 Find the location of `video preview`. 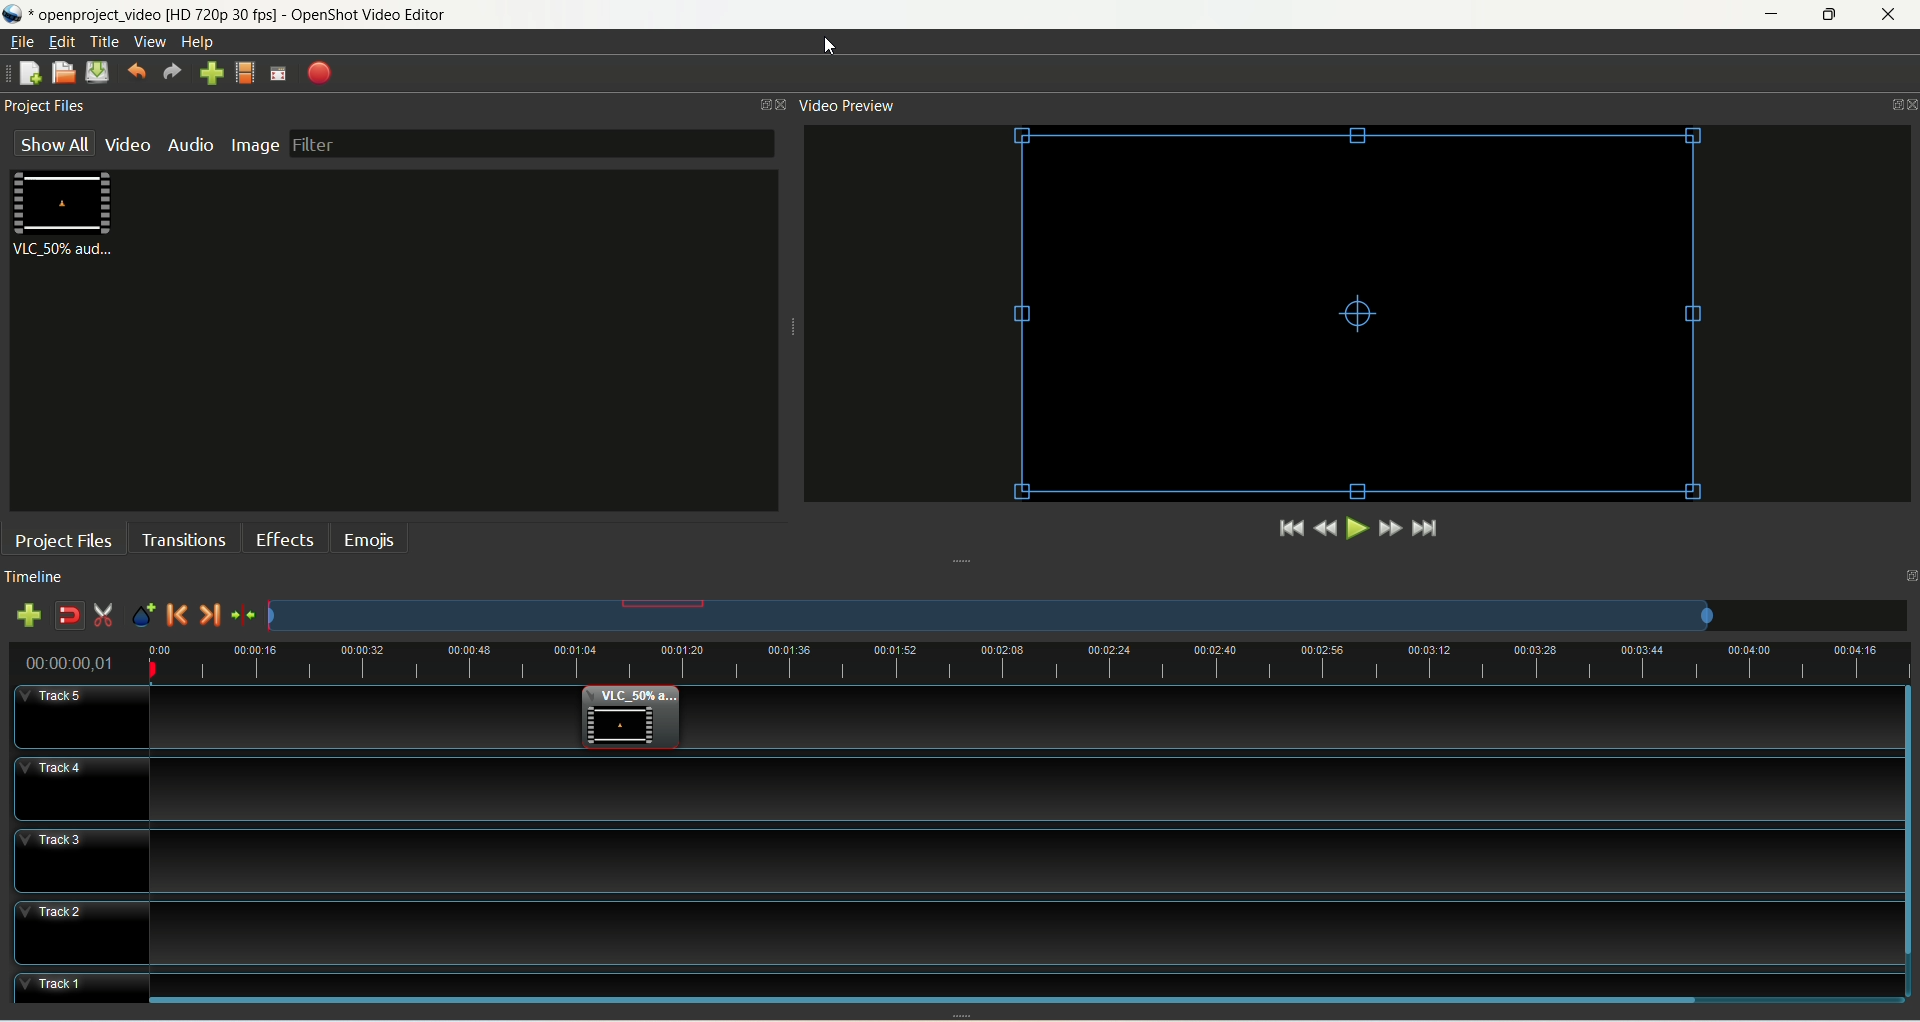

video preview is located at coordinates (850, 107).